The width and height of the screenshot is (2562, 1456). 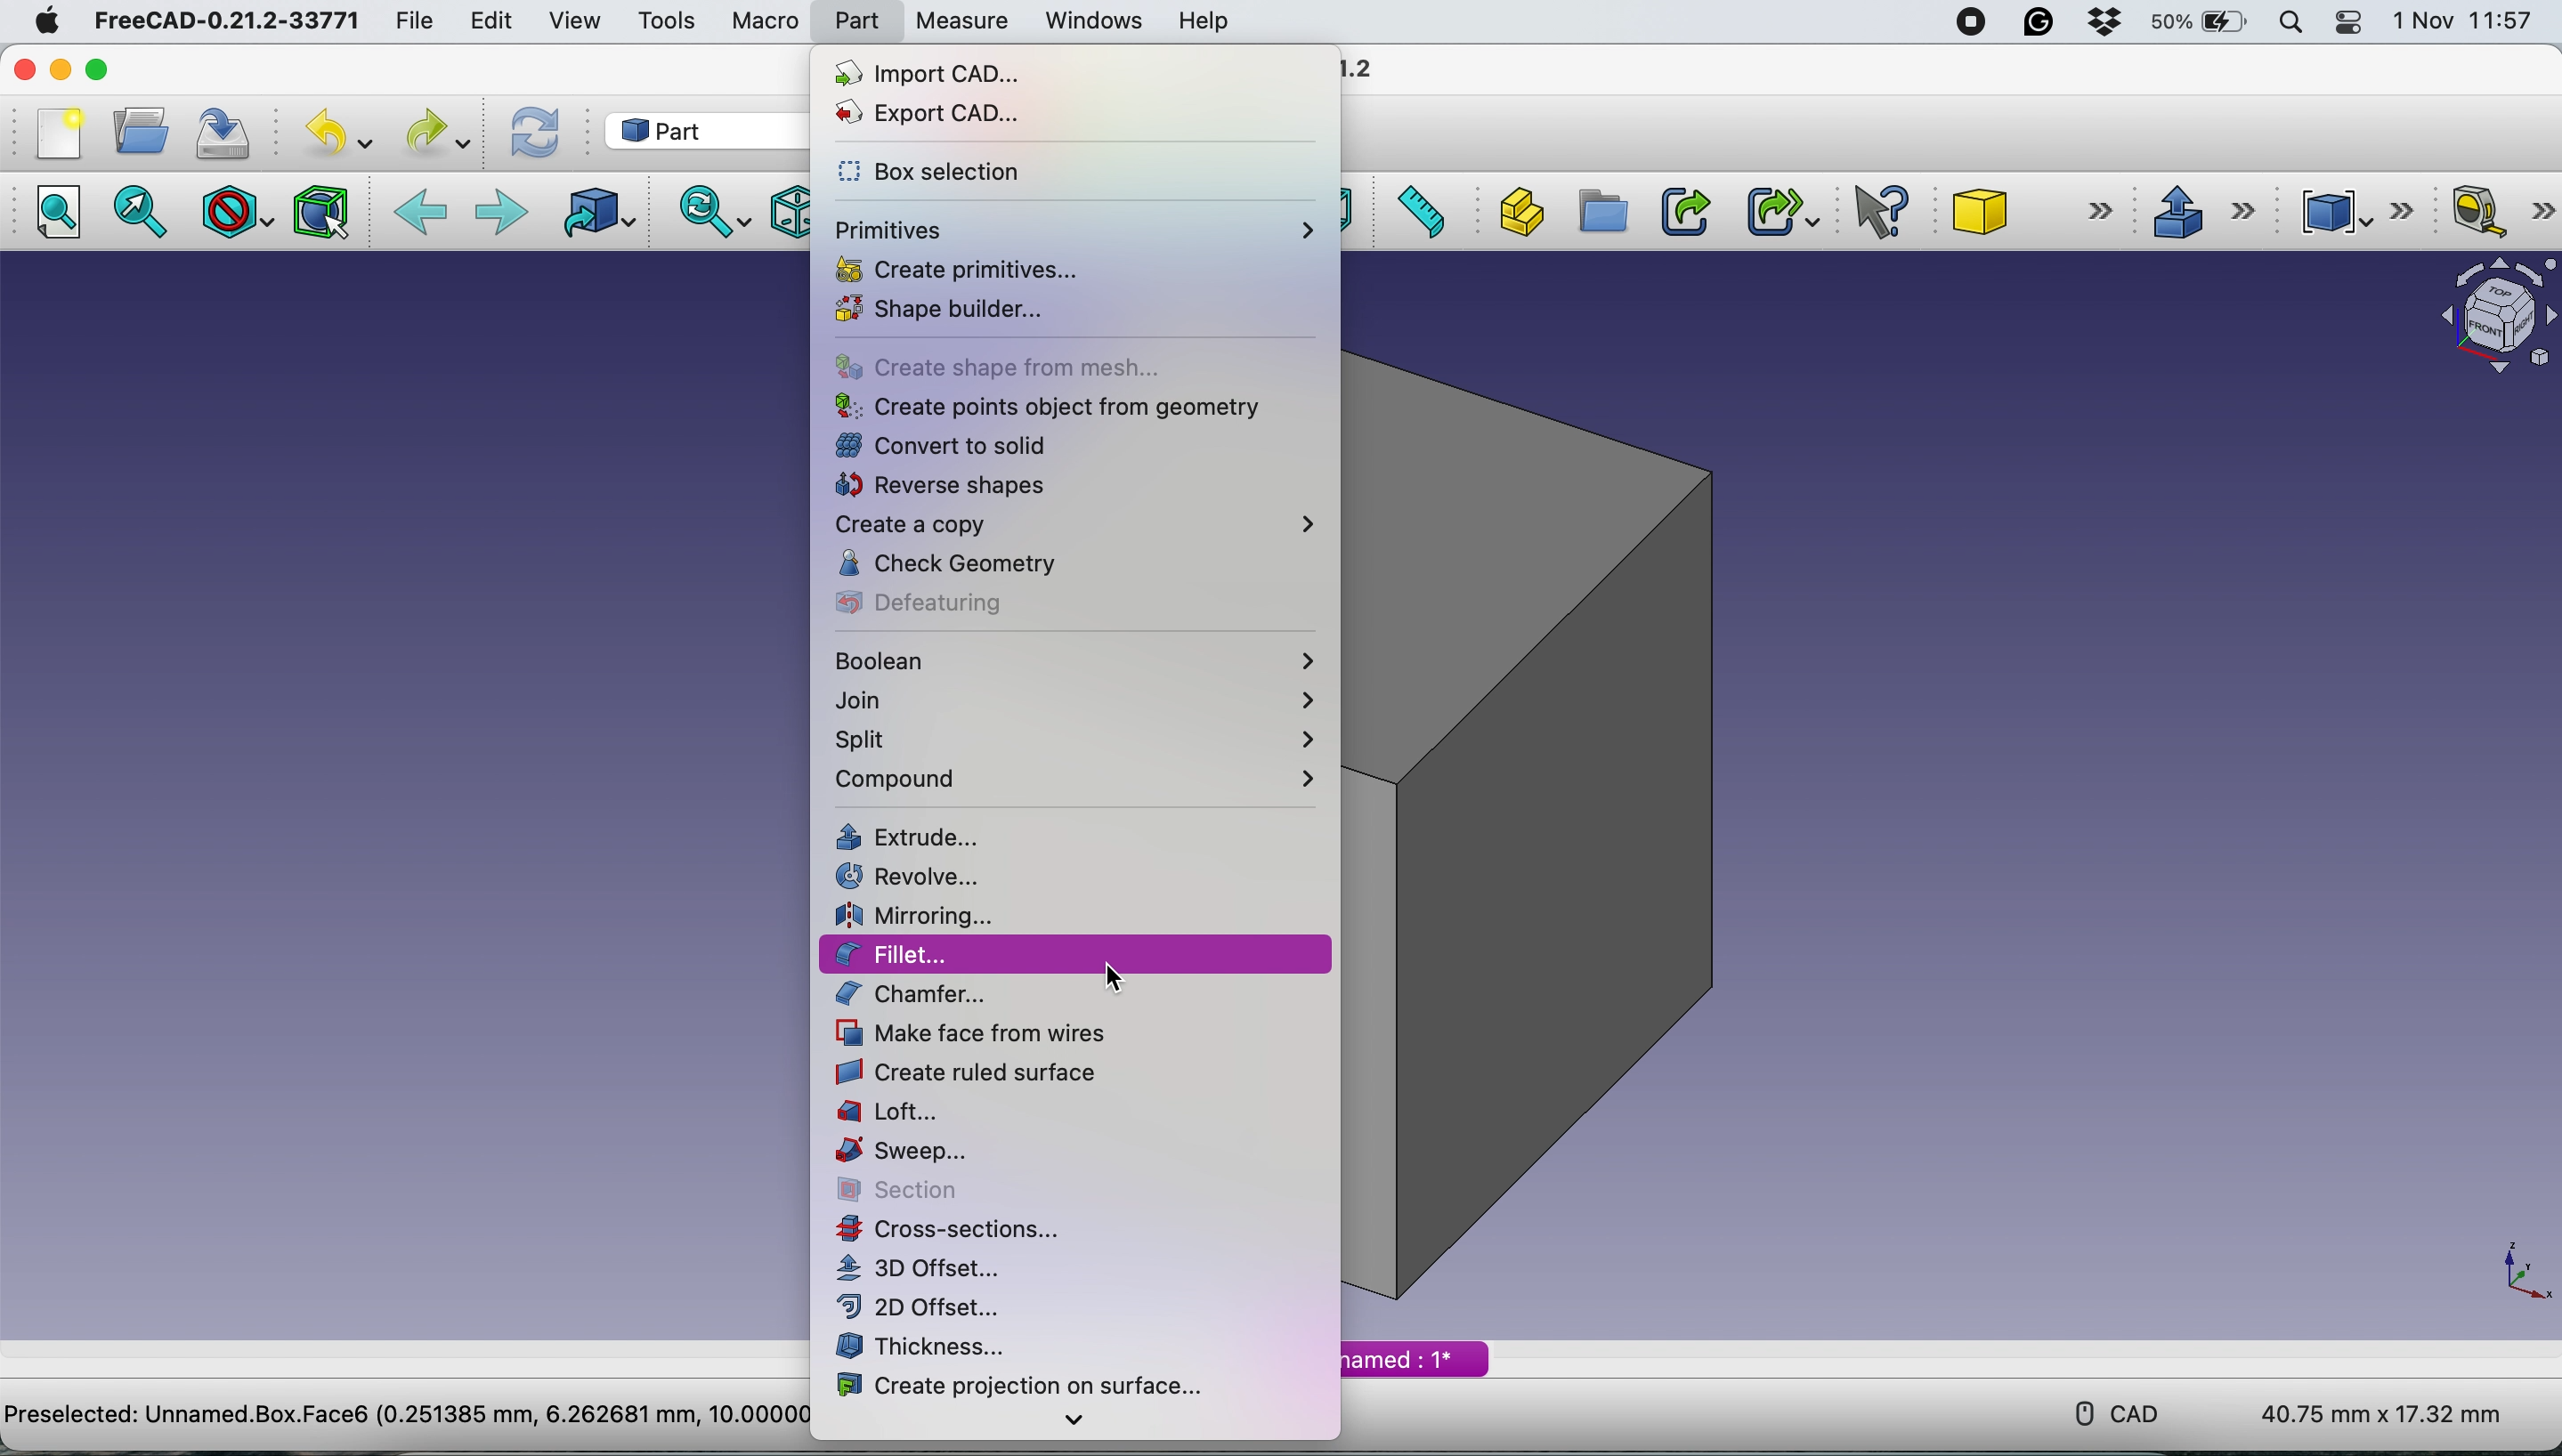 What do you see at coordinates (960, 75) in the screenshot?
I see `import cad` at bounding box center [960, 75].